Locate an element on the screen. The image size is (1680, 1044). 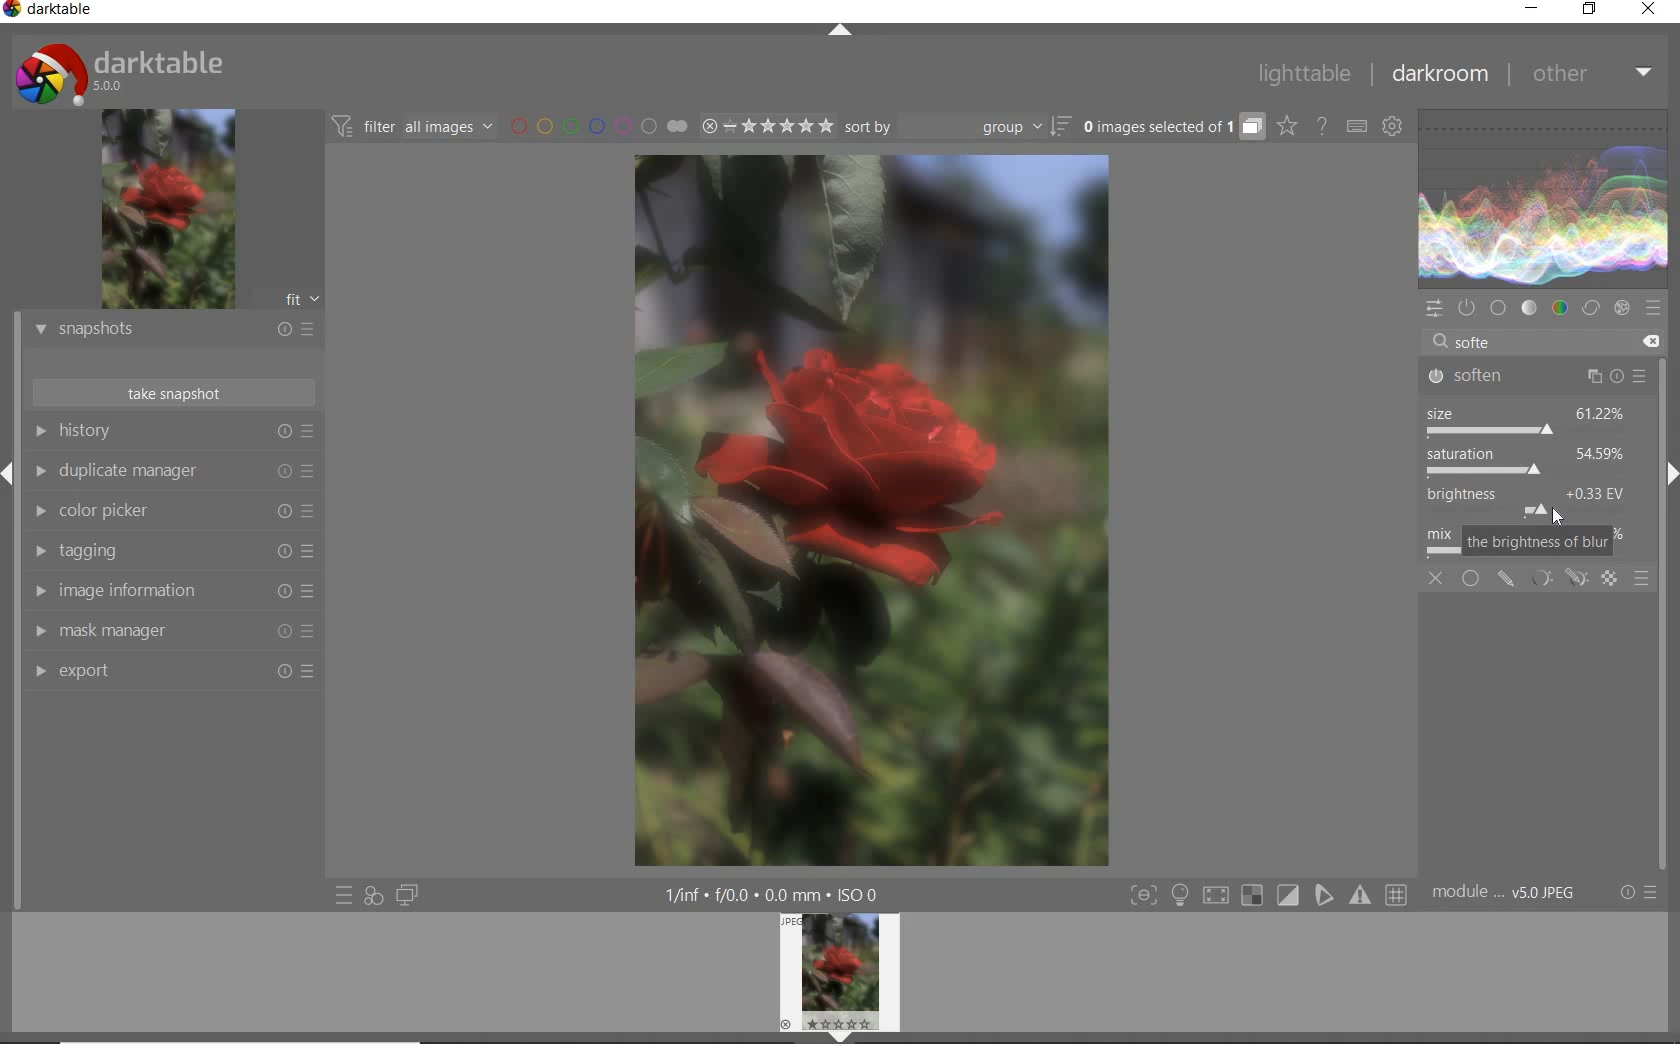
enable online help is located at coordinates (1323, 126).